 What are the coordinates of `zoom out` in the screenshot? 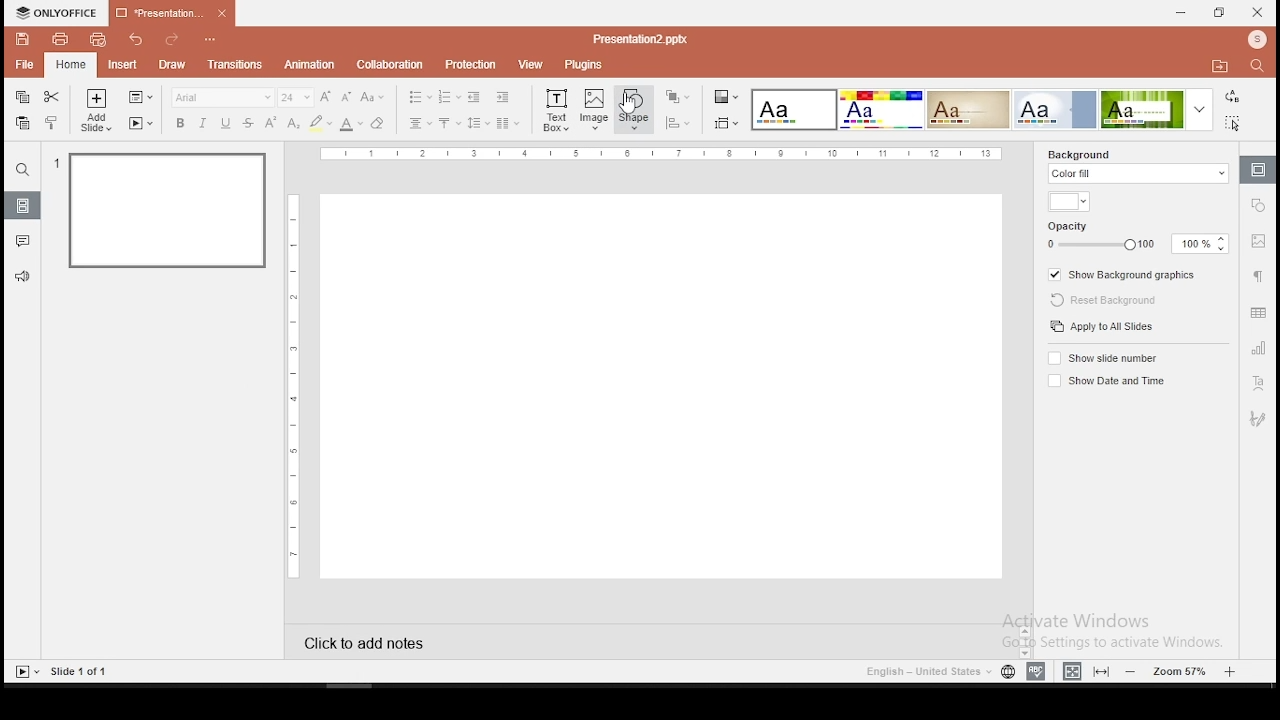 It's located at (1134, 671).